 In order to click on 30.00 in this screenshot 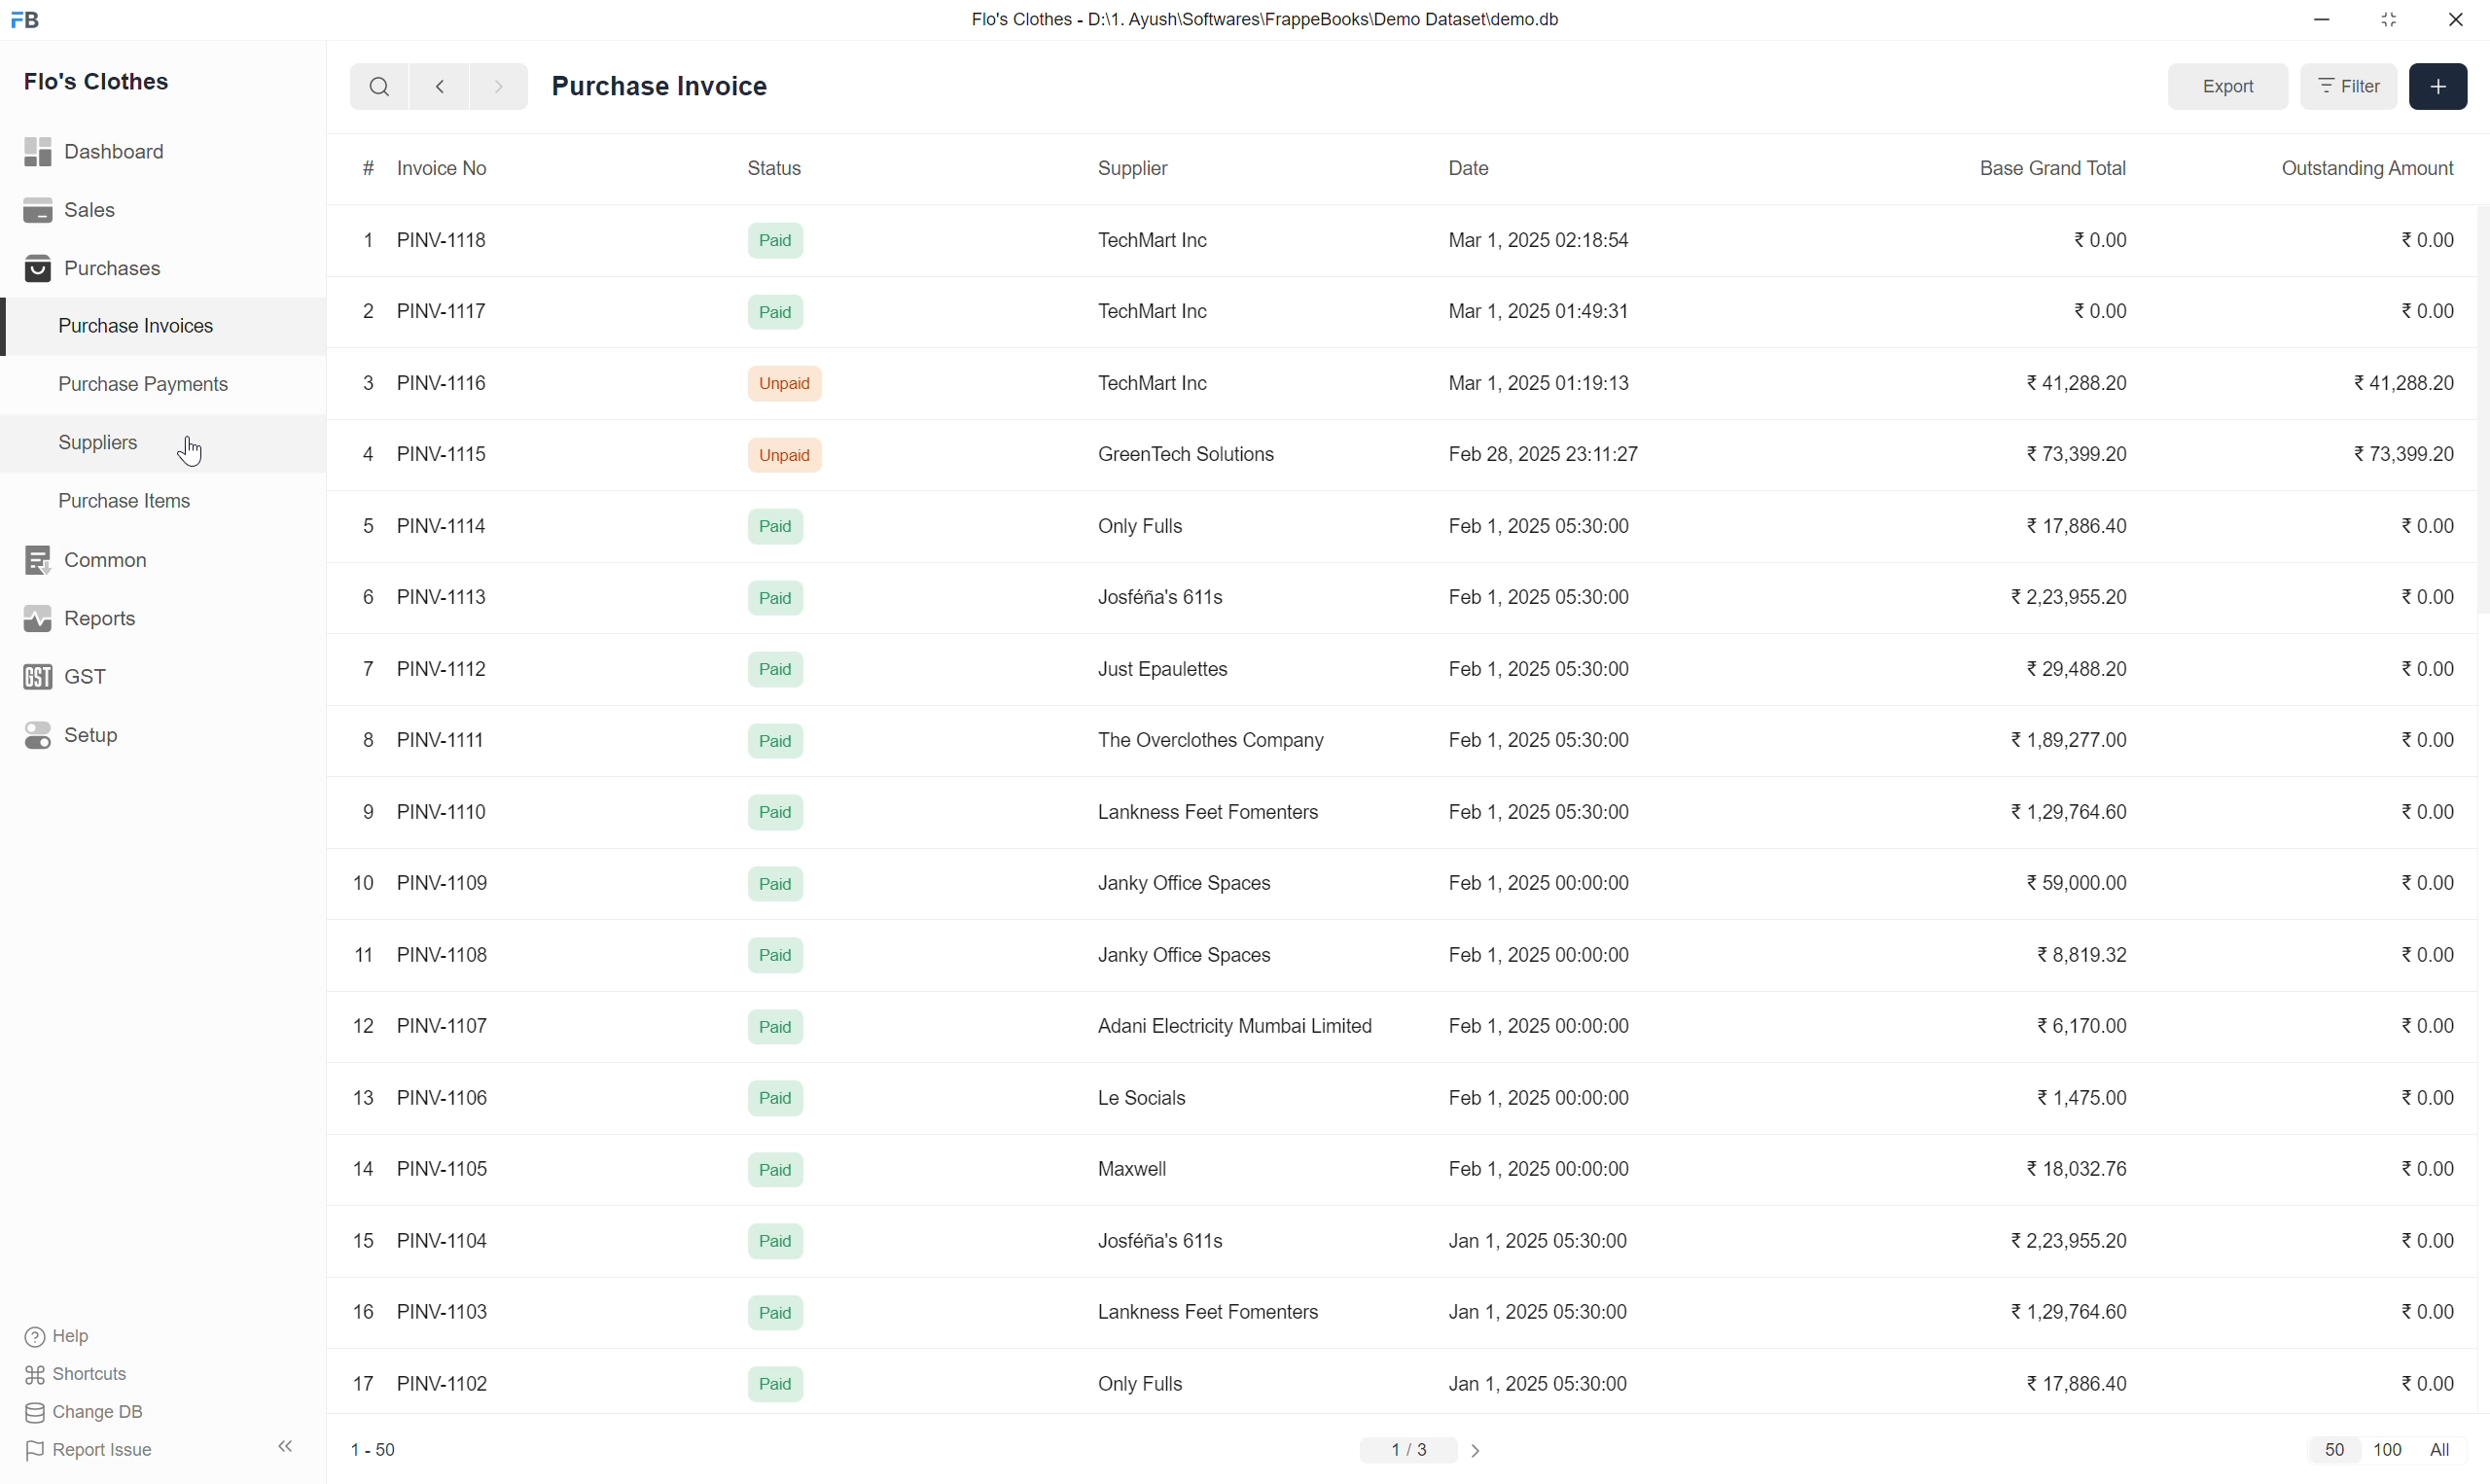, I will do `click(2422, 810)`.